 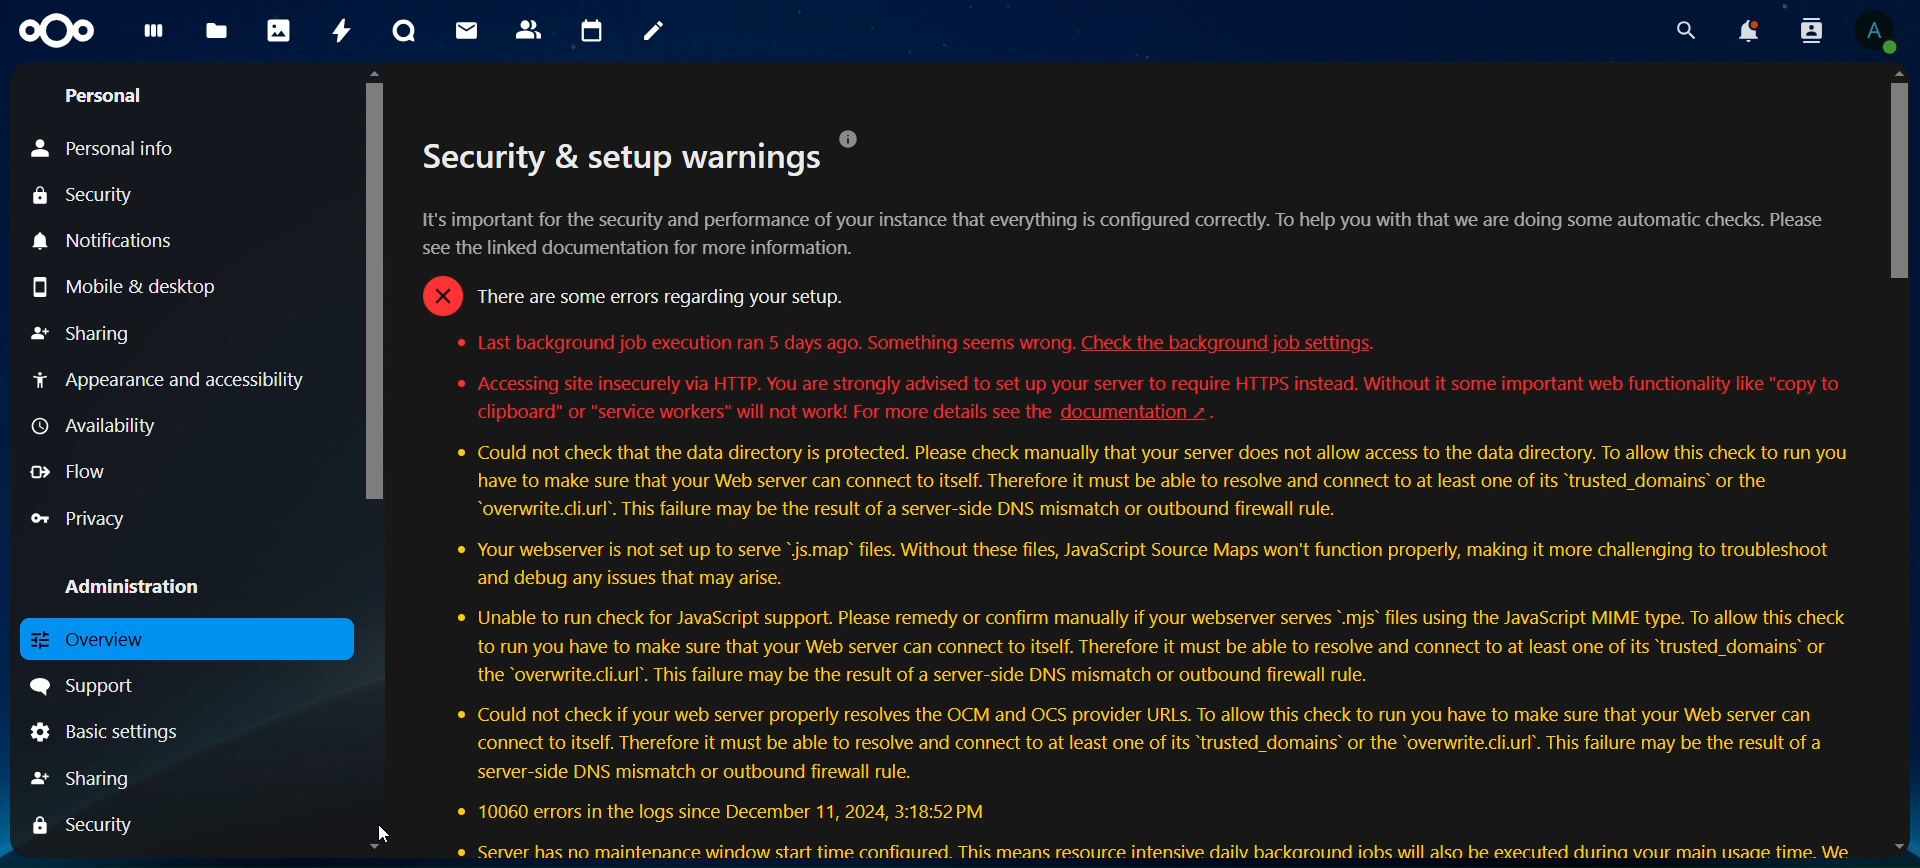 What do you see at coordinates (1750, 32) in the screenshot?
I see `notoifications` at bounding box center [1750, 32].